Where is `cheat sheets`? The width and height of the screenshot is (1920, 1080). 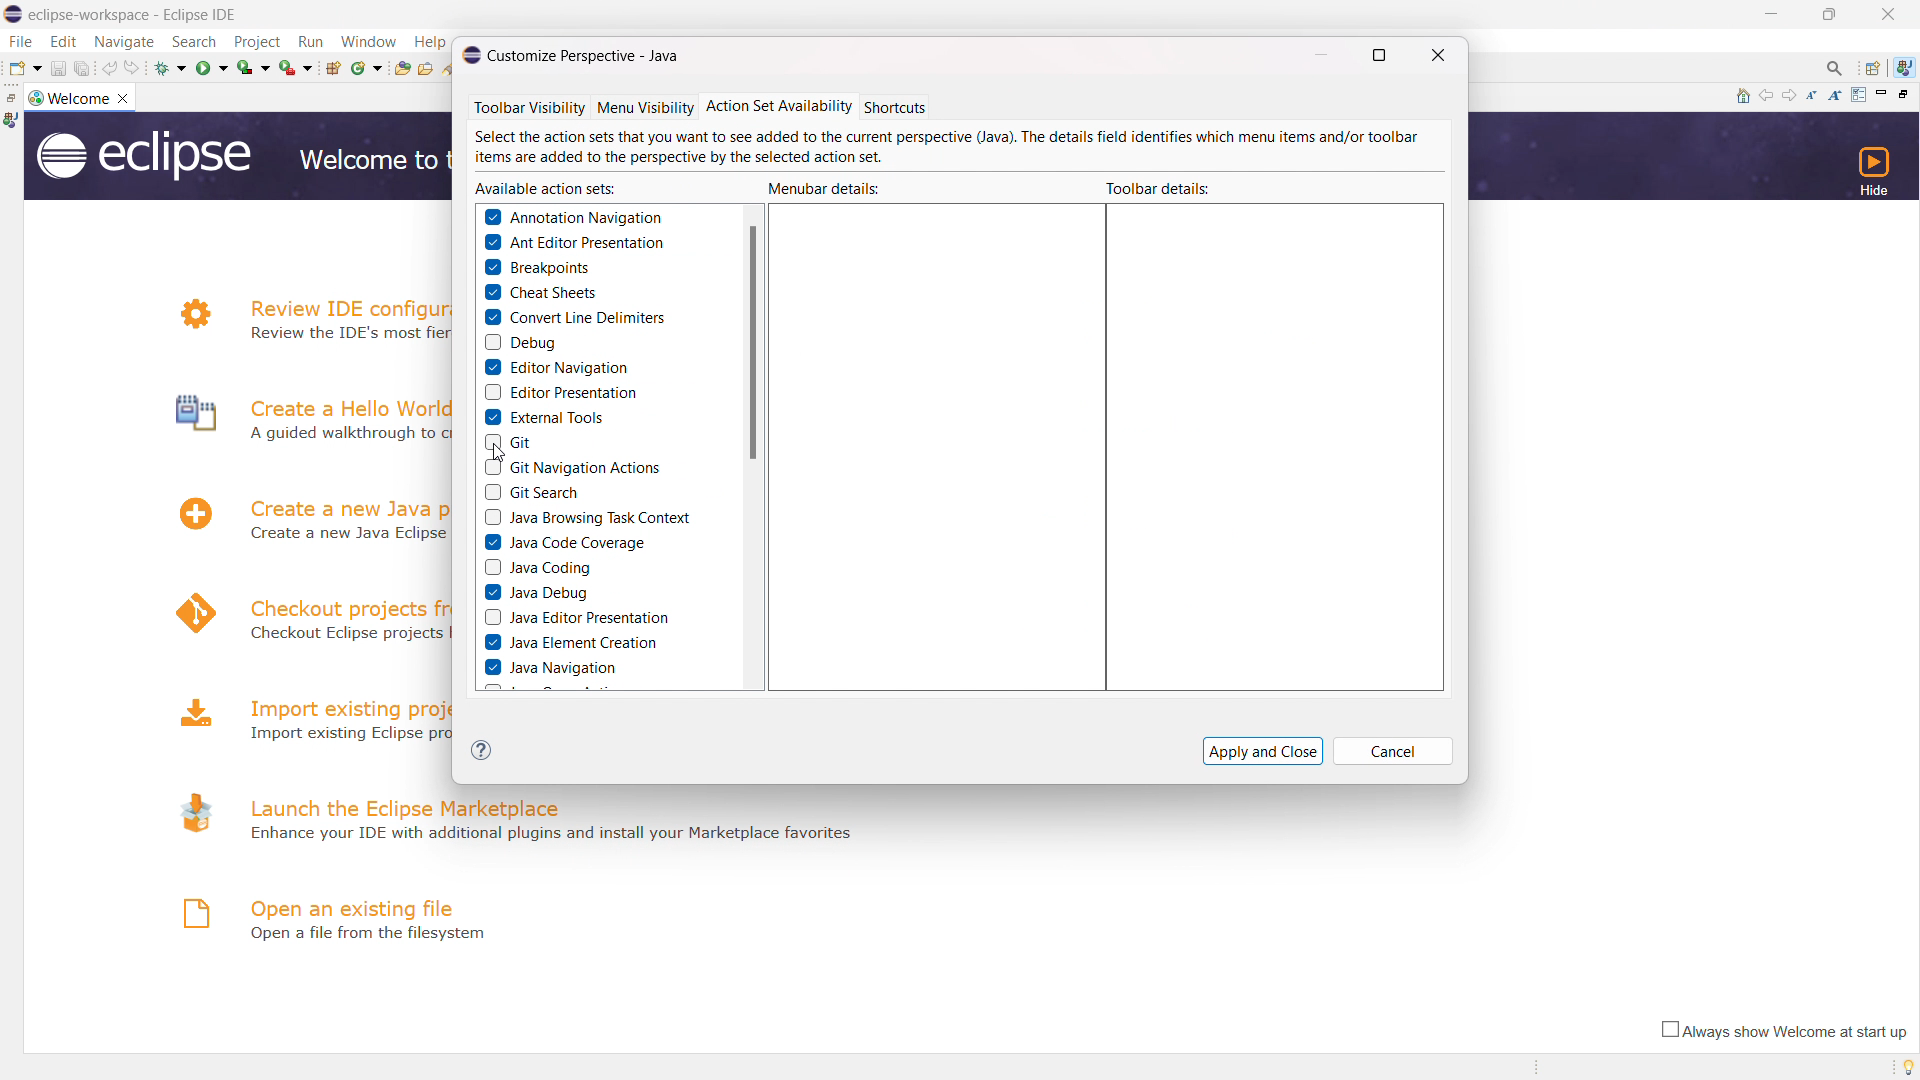
cheat sheets is located at coordinates (537, 293).